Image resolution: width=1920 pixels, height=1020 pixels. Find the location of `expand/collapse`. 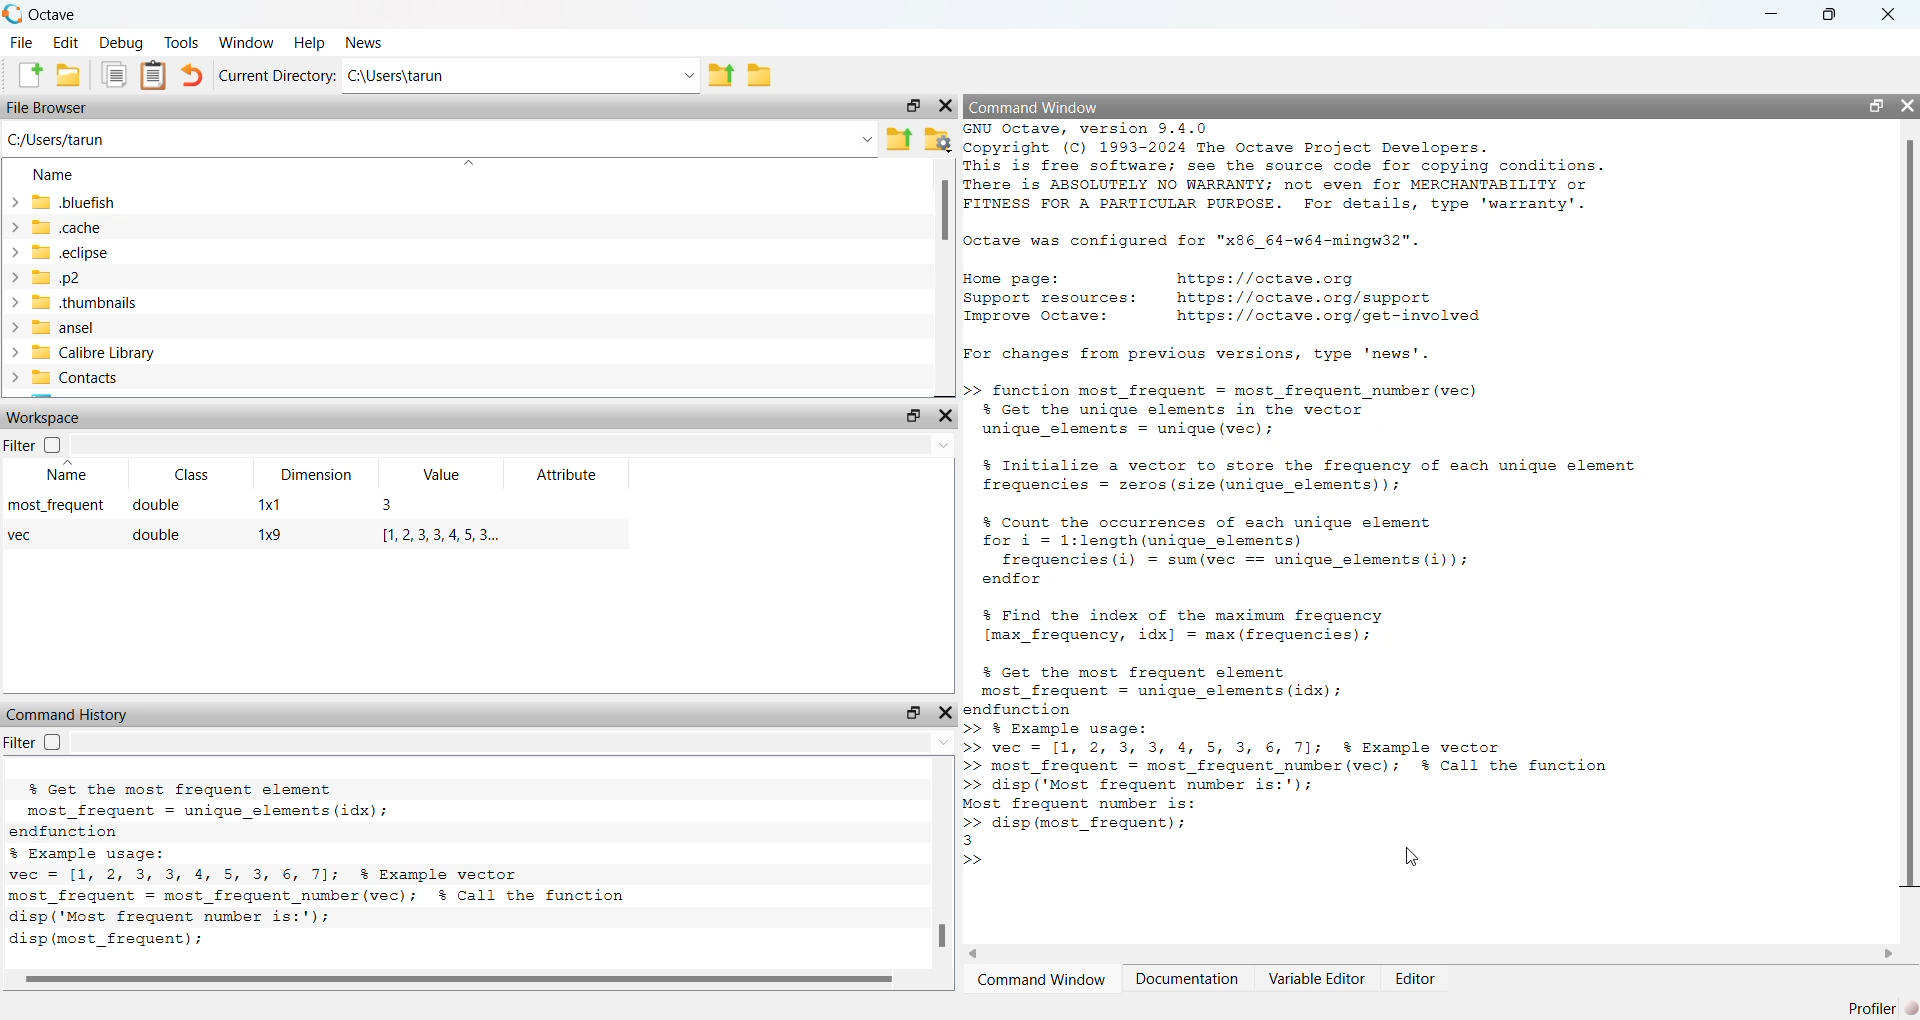

expand/collapse is located at coordinates (13, 292).